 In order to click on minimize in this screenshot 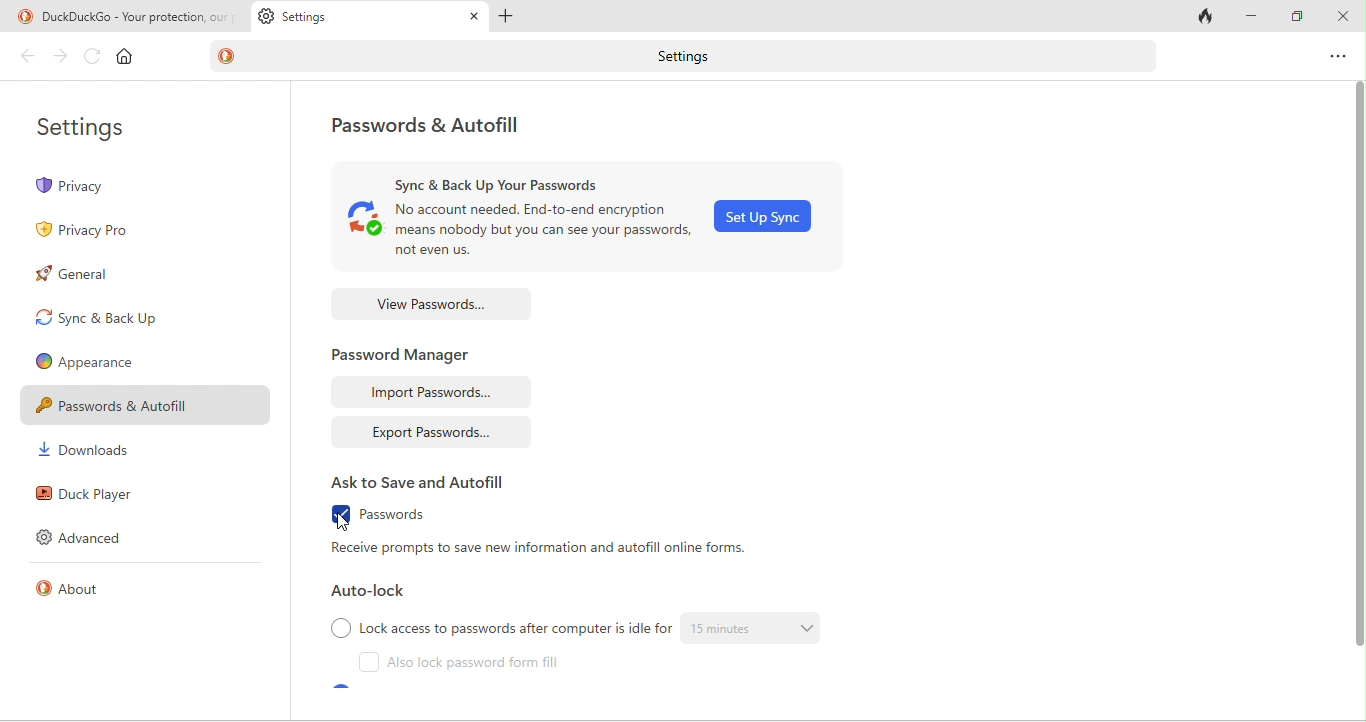, I will do `click(1244, 13)`.